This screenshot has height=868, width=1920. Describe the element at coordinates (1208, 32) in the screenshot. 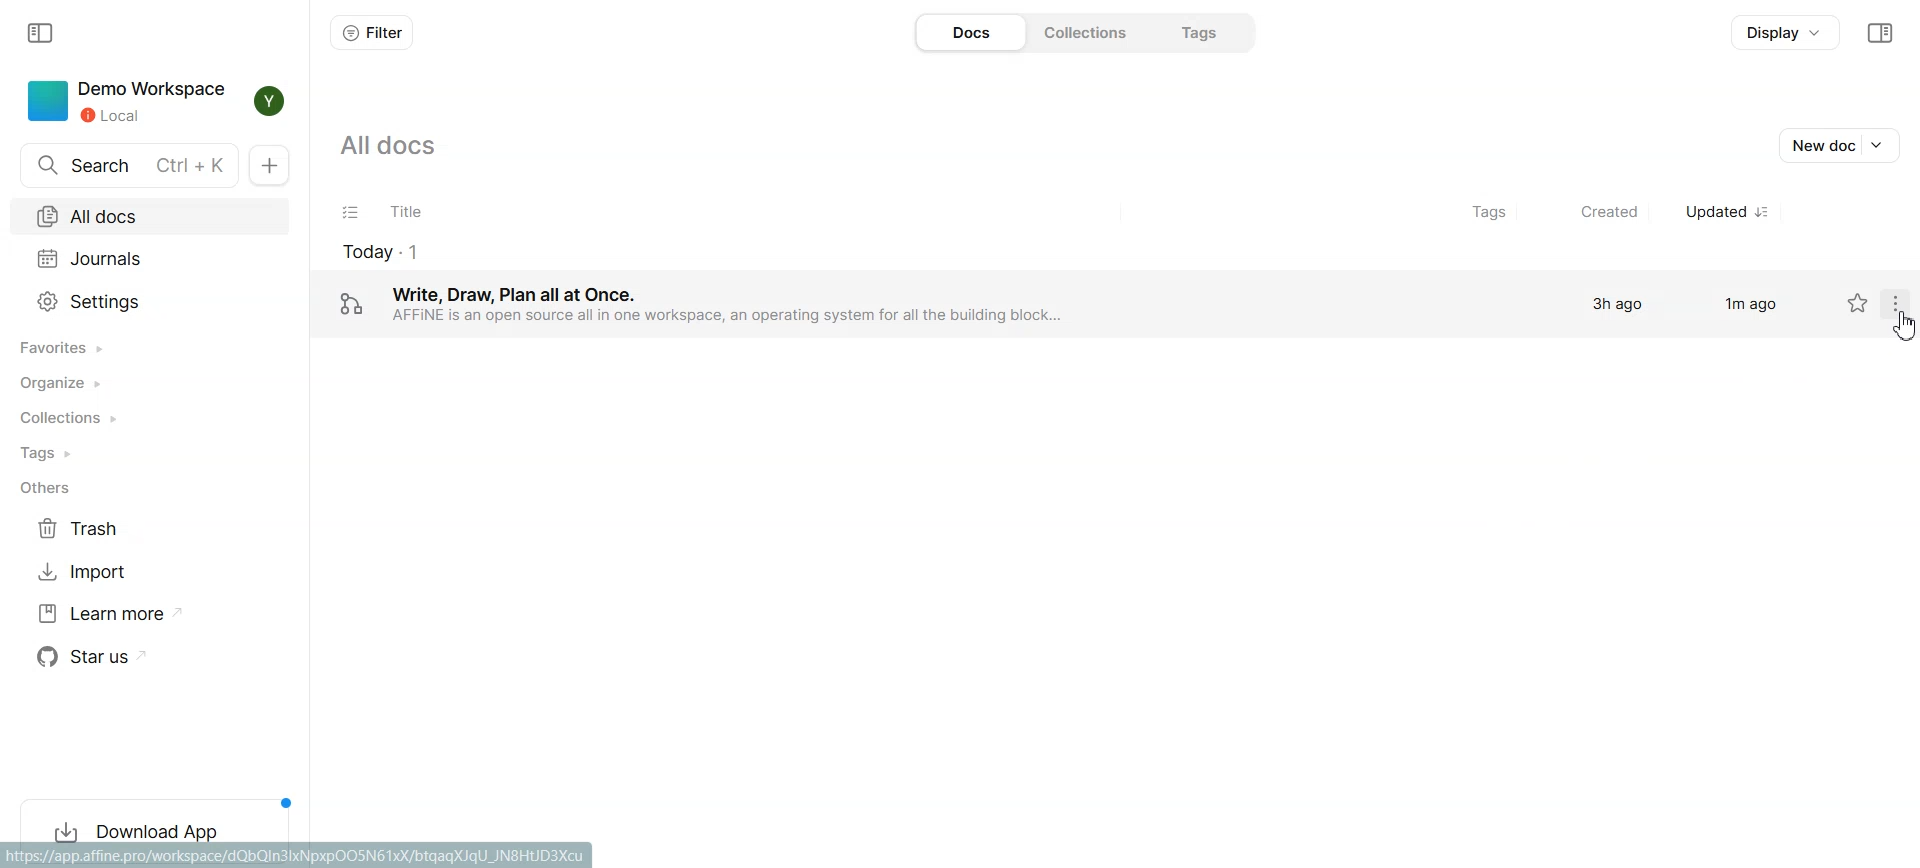

I see `Tags` at that location.